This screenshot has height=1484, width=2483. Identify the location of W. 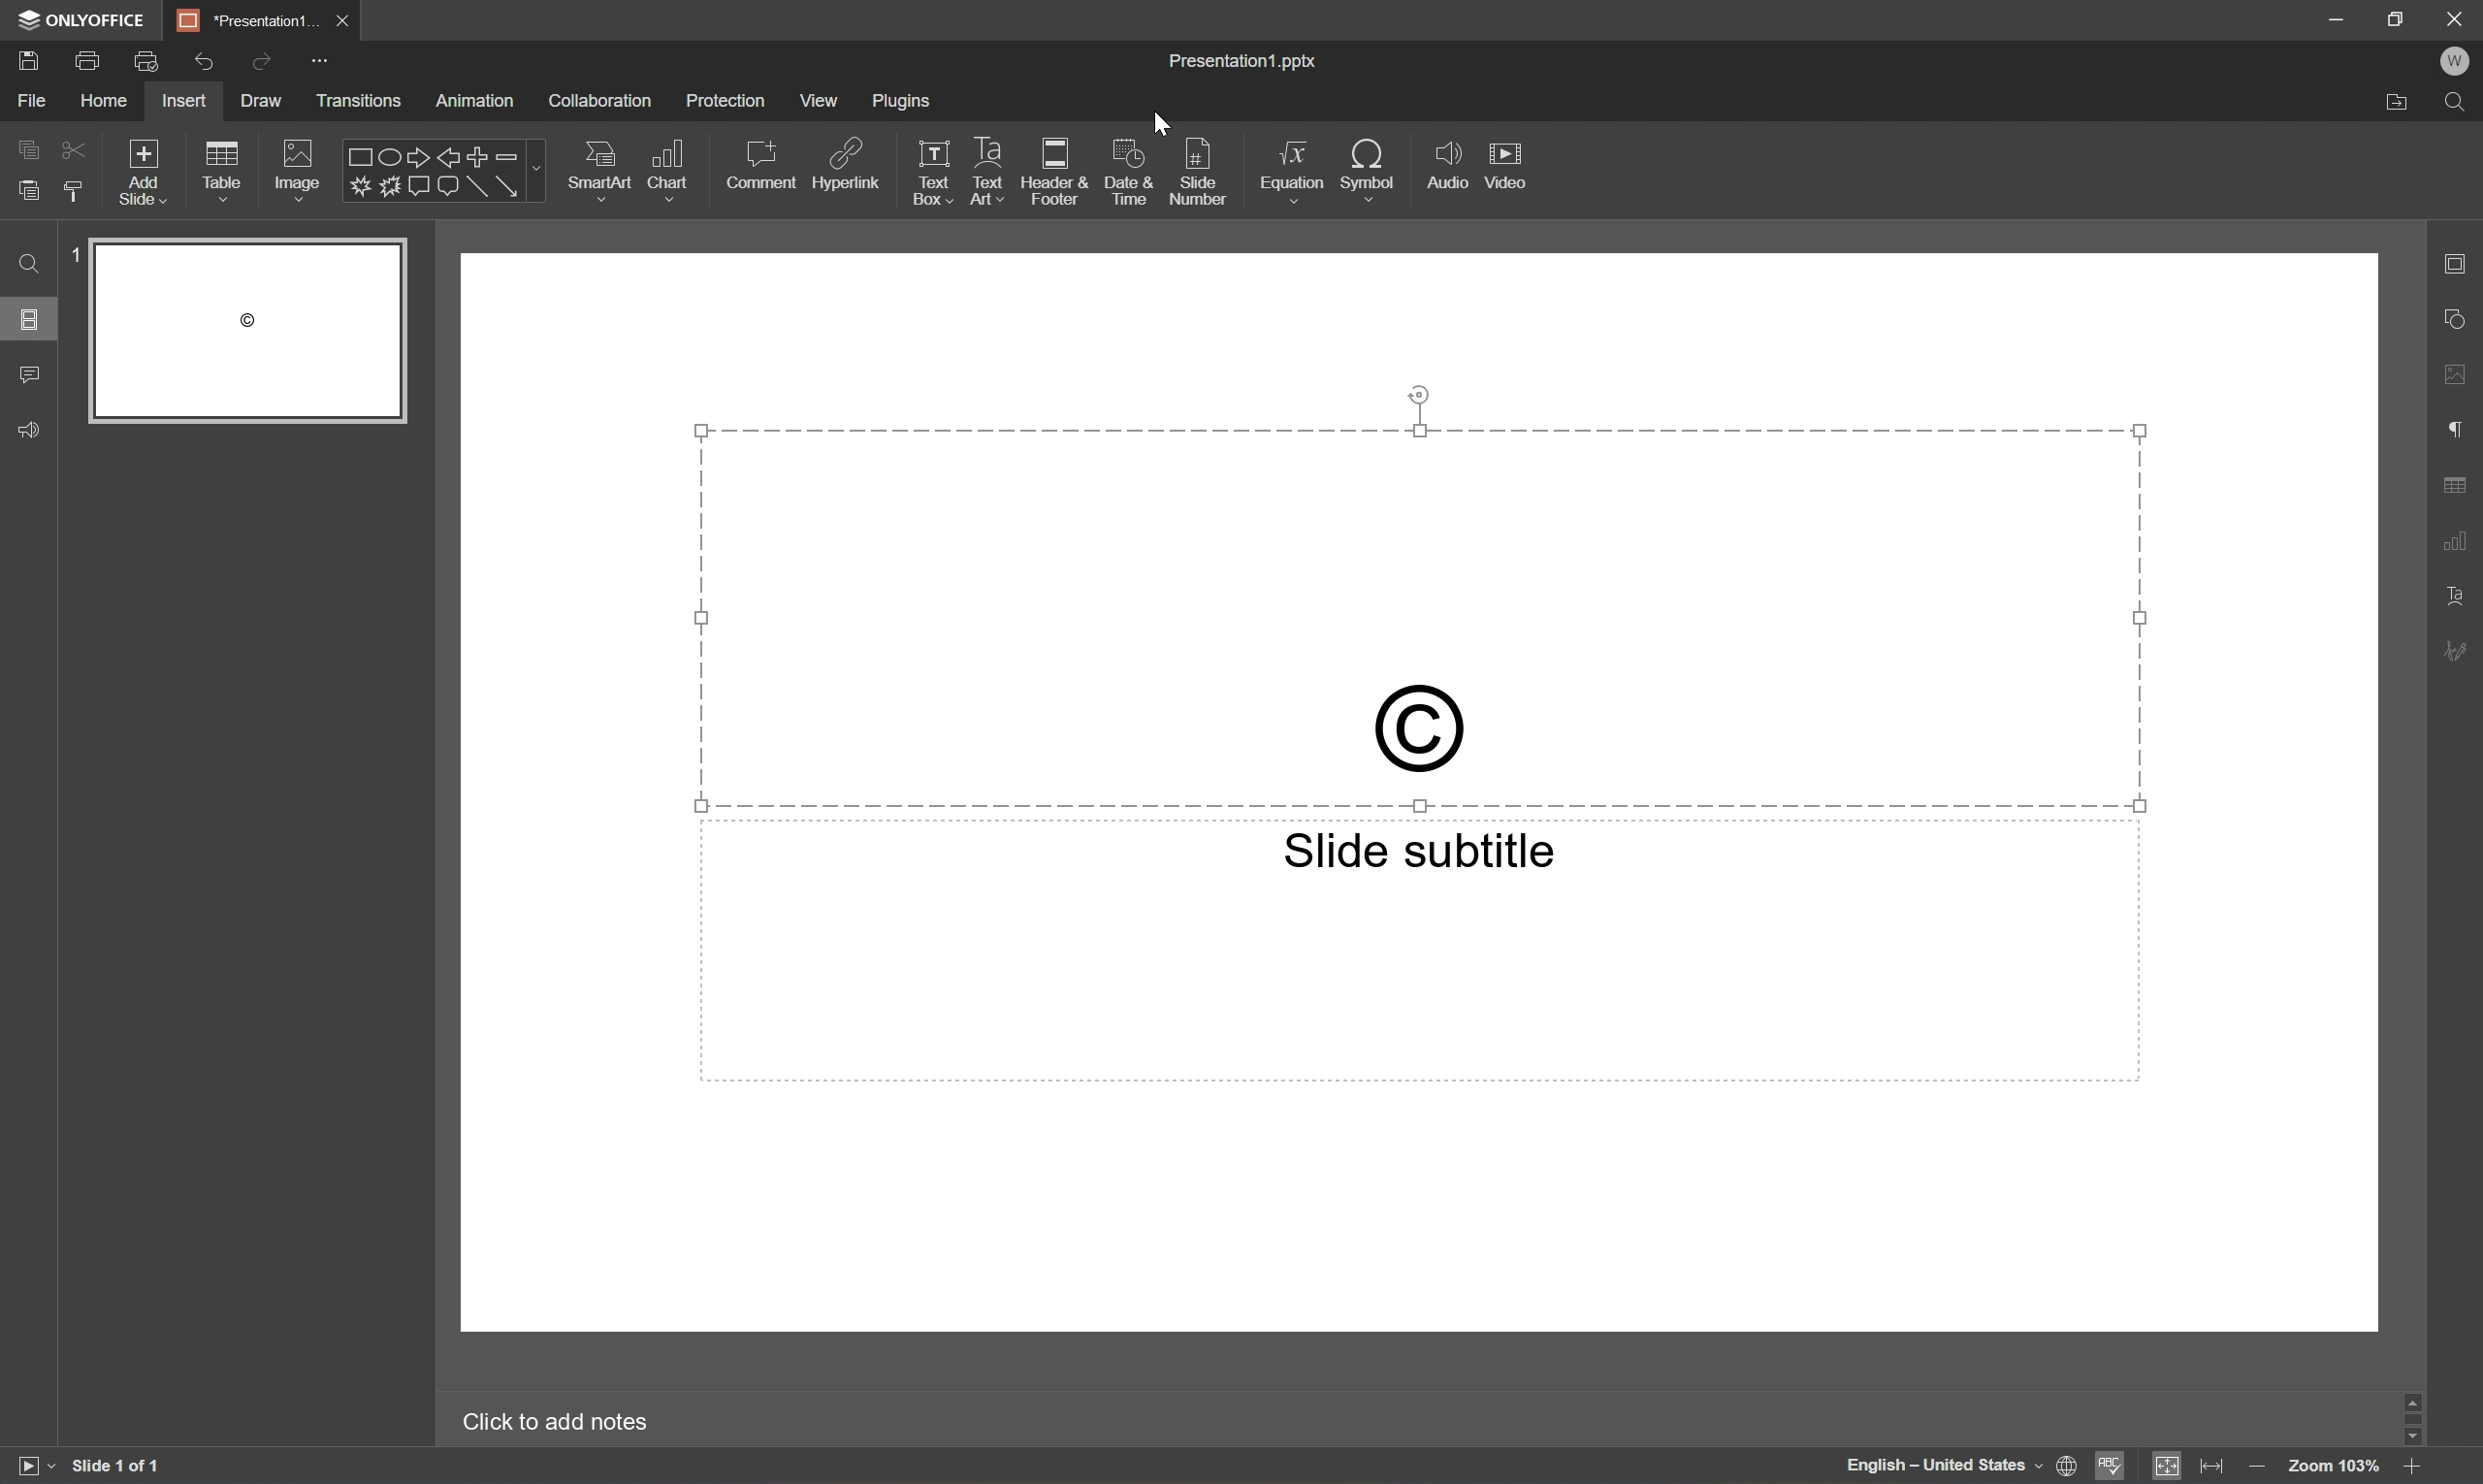
(2460, 59).